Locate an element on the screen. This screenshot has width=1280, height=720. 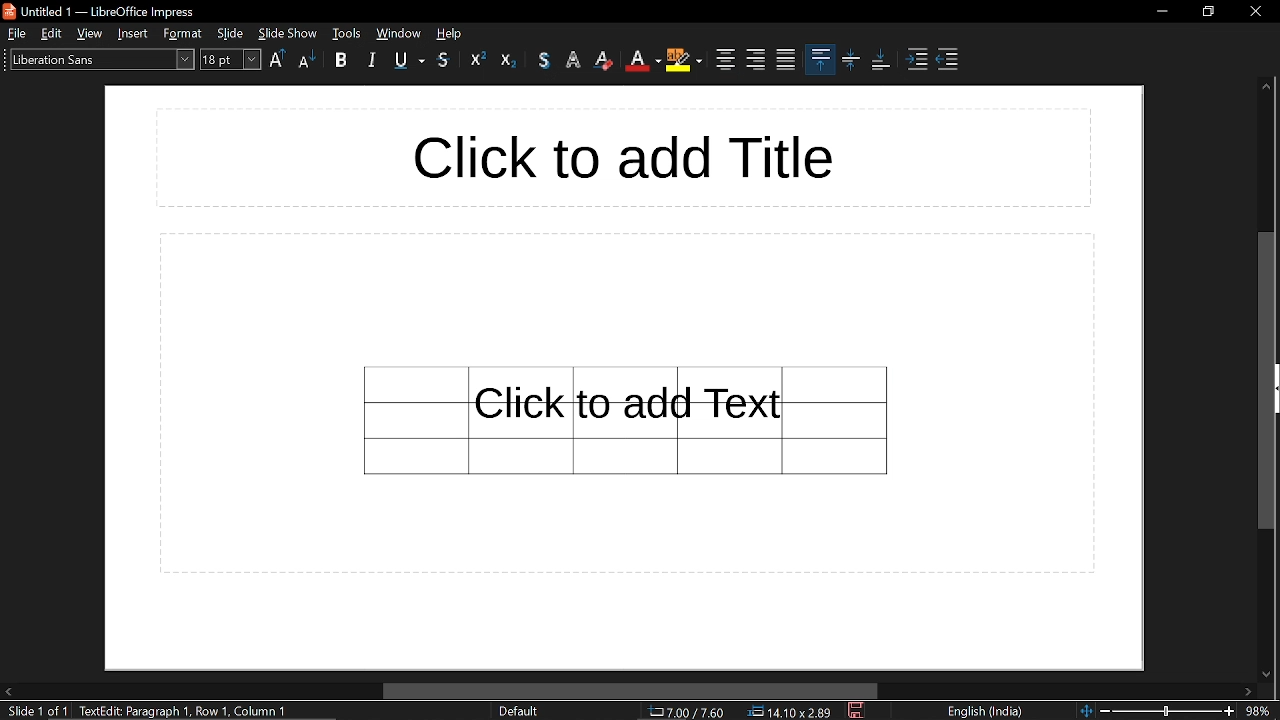
move left is located at coordinates (8, 690).